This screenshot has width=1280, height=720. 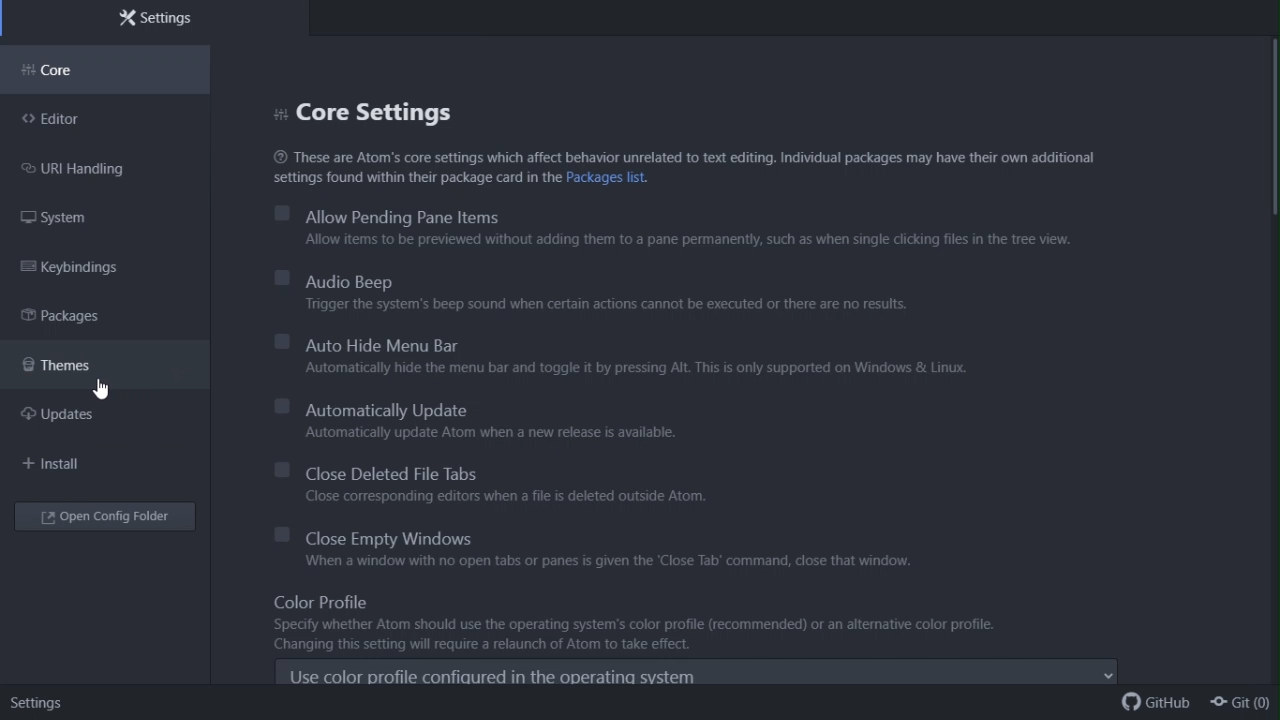 What do you see at coordinates (63, 121) in the screenshot?
I see `Editor` at bounding box center [63, 121].